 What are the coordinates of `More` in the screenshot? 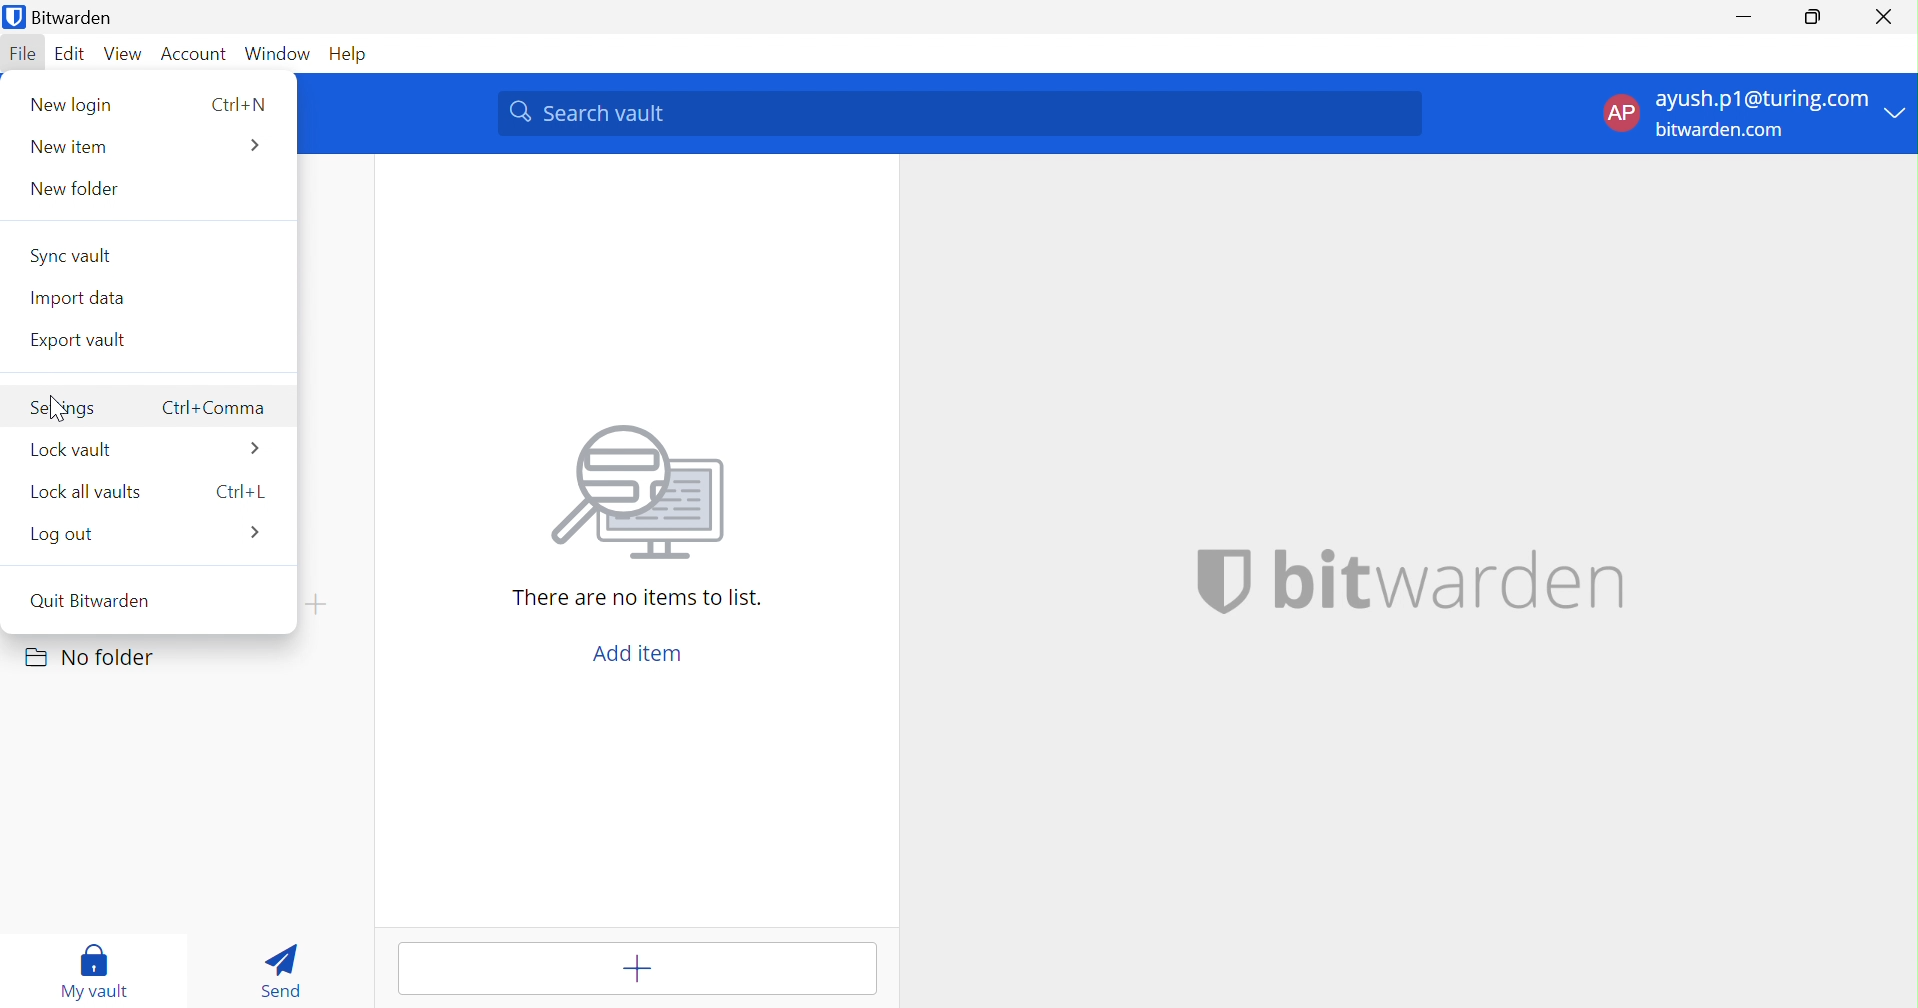 It's located at (255, 145).